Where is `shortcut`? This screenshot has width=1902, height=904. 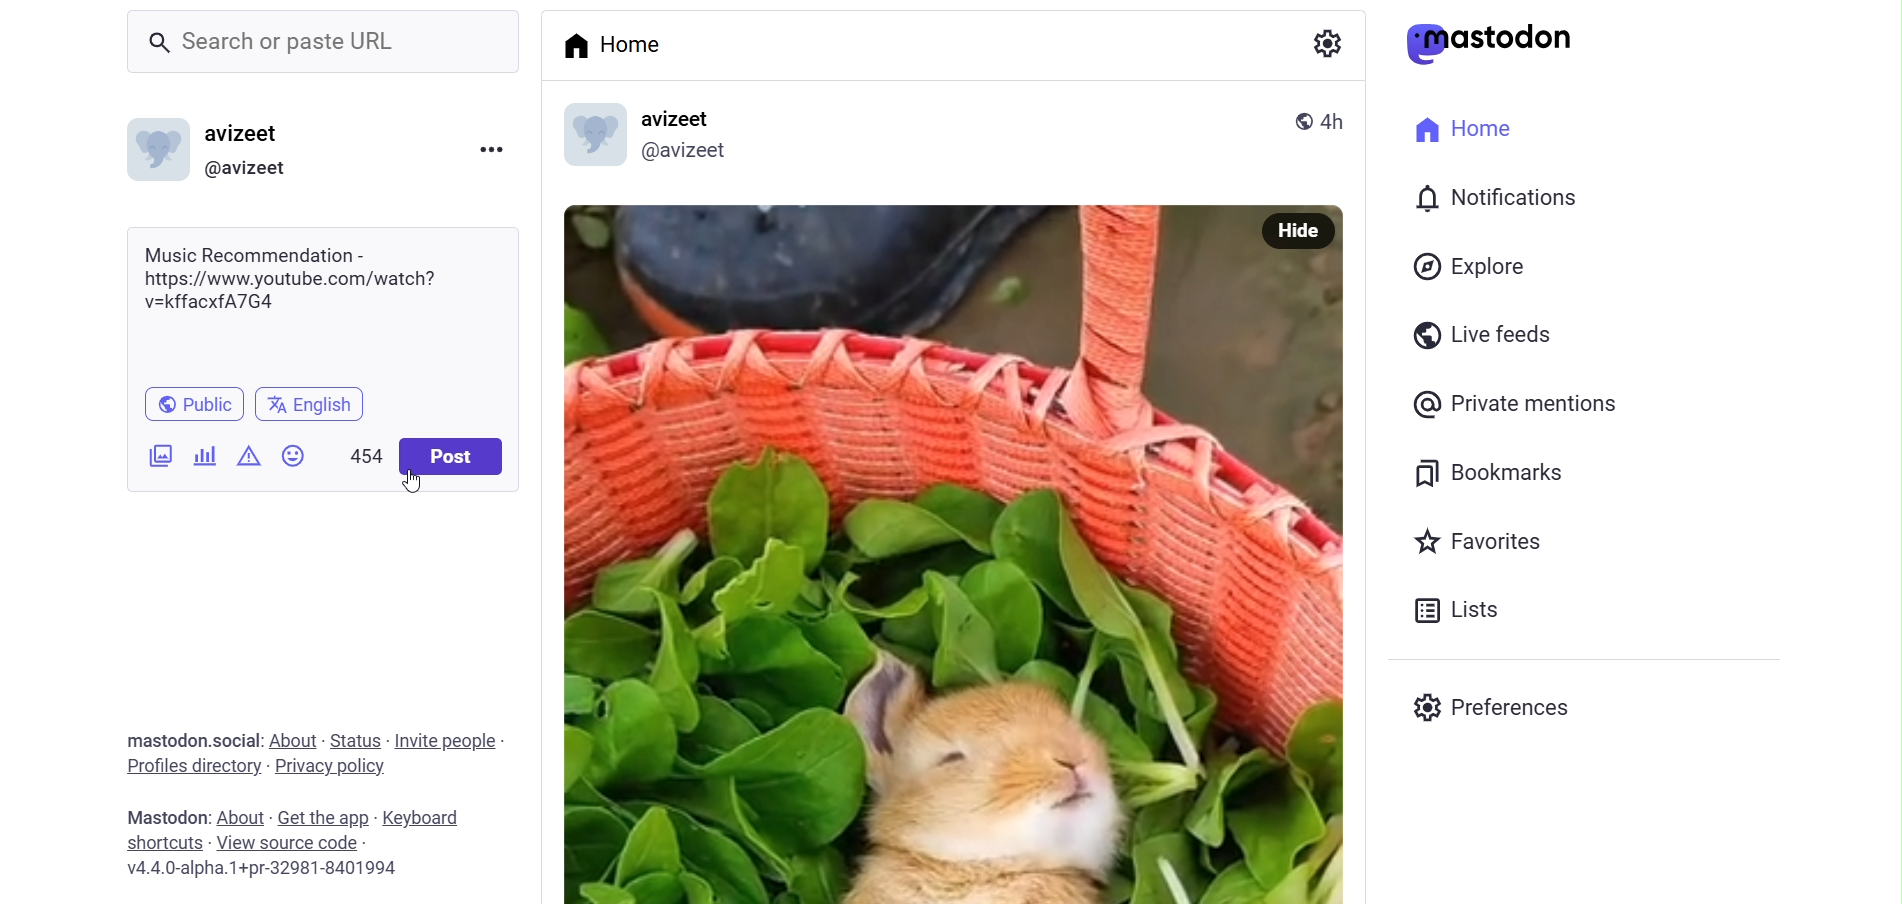 shortcut is located at coordinates (163, 840).